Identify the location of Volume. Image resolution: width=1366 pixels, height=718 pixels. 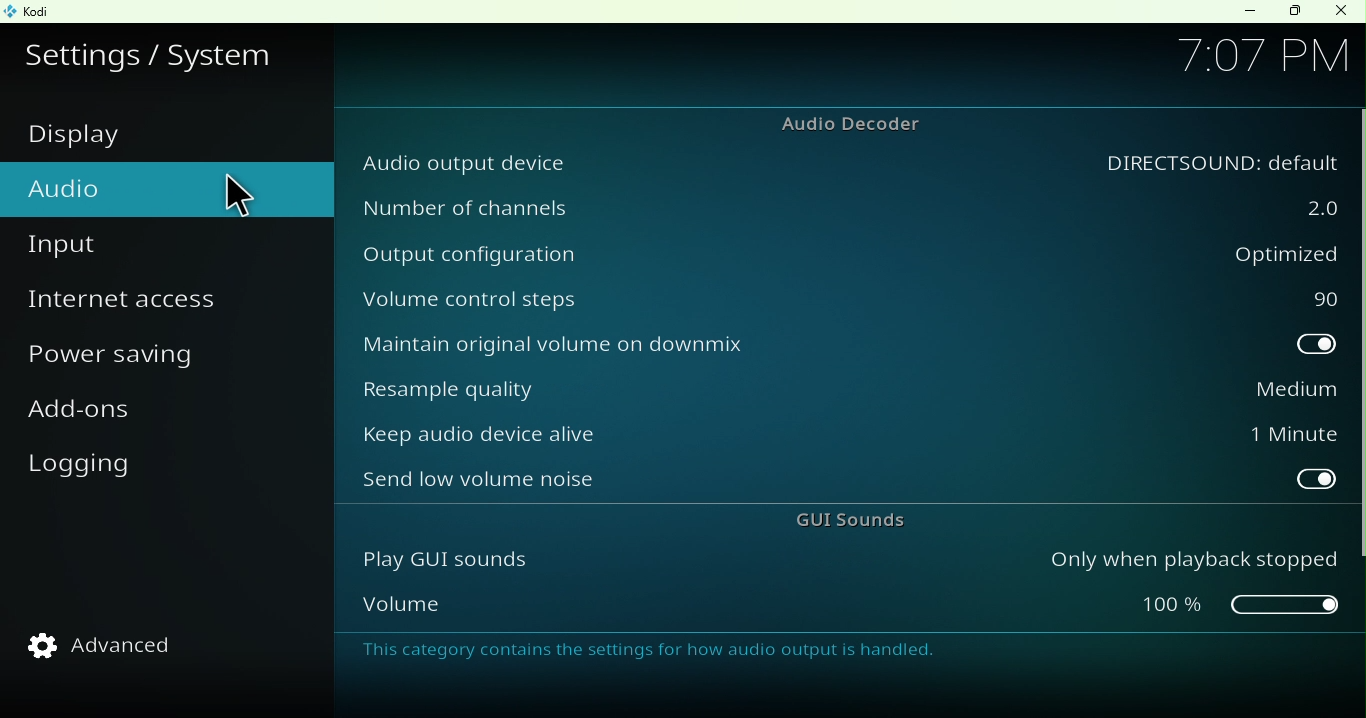
(697, 605).